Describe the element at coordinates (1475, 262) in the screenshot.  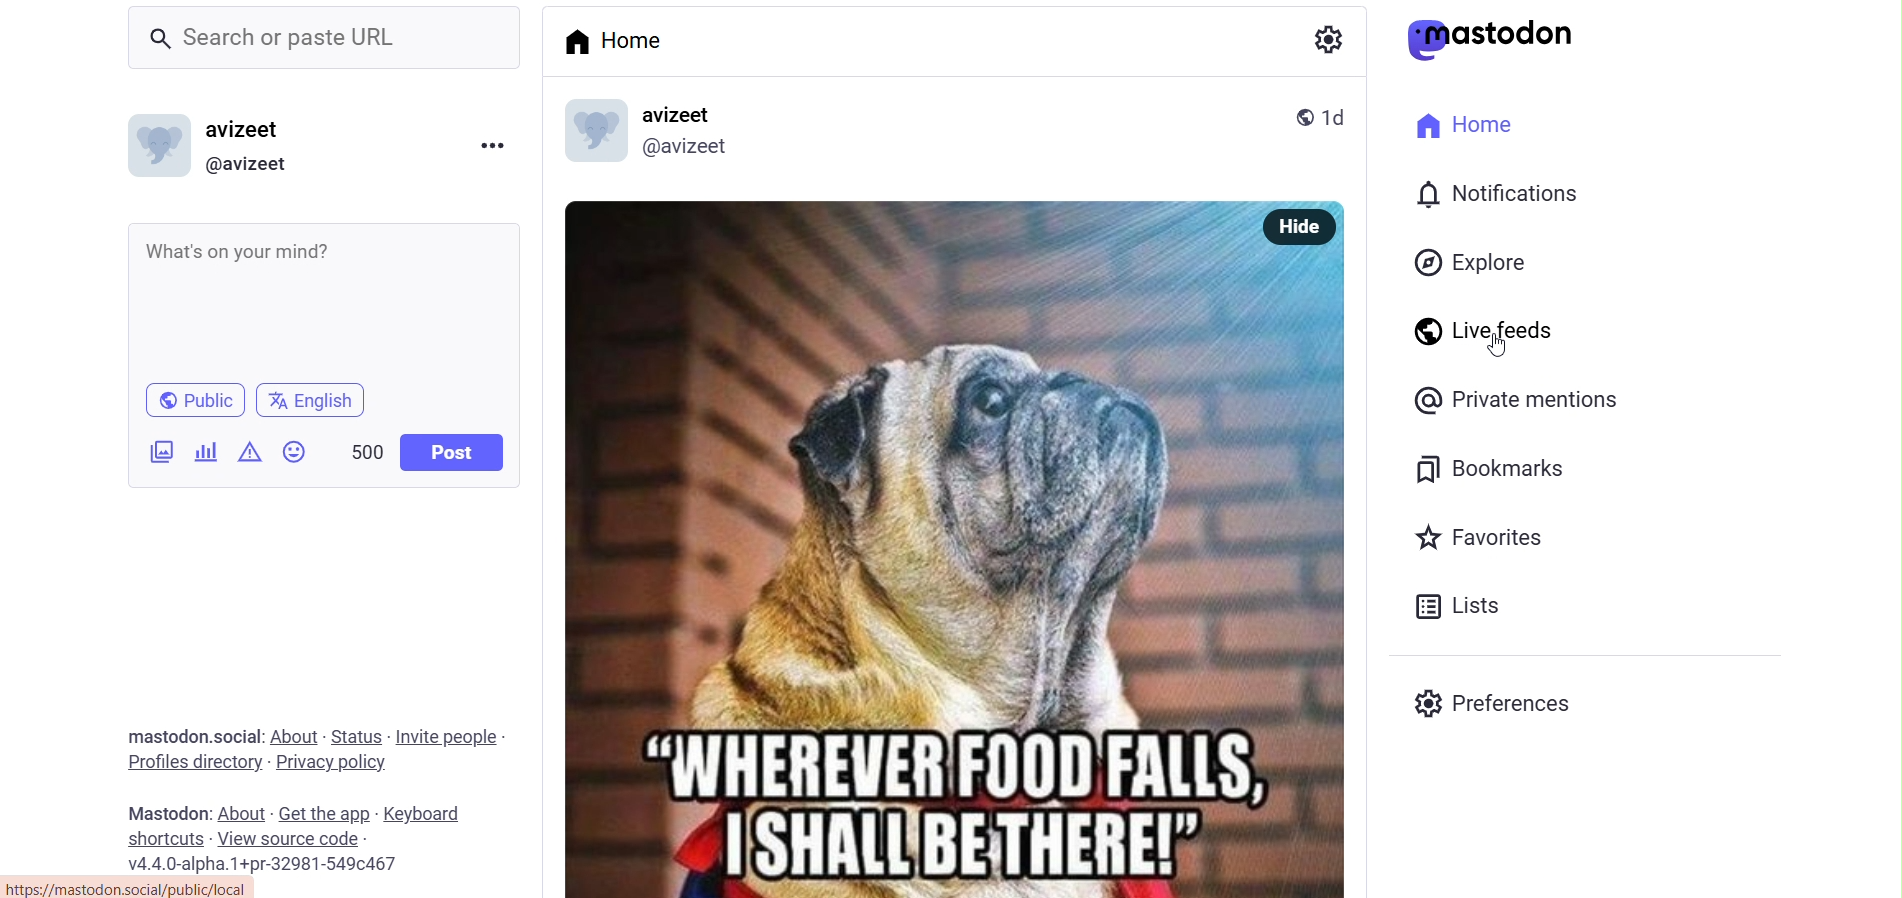
I see `explore` at that location.